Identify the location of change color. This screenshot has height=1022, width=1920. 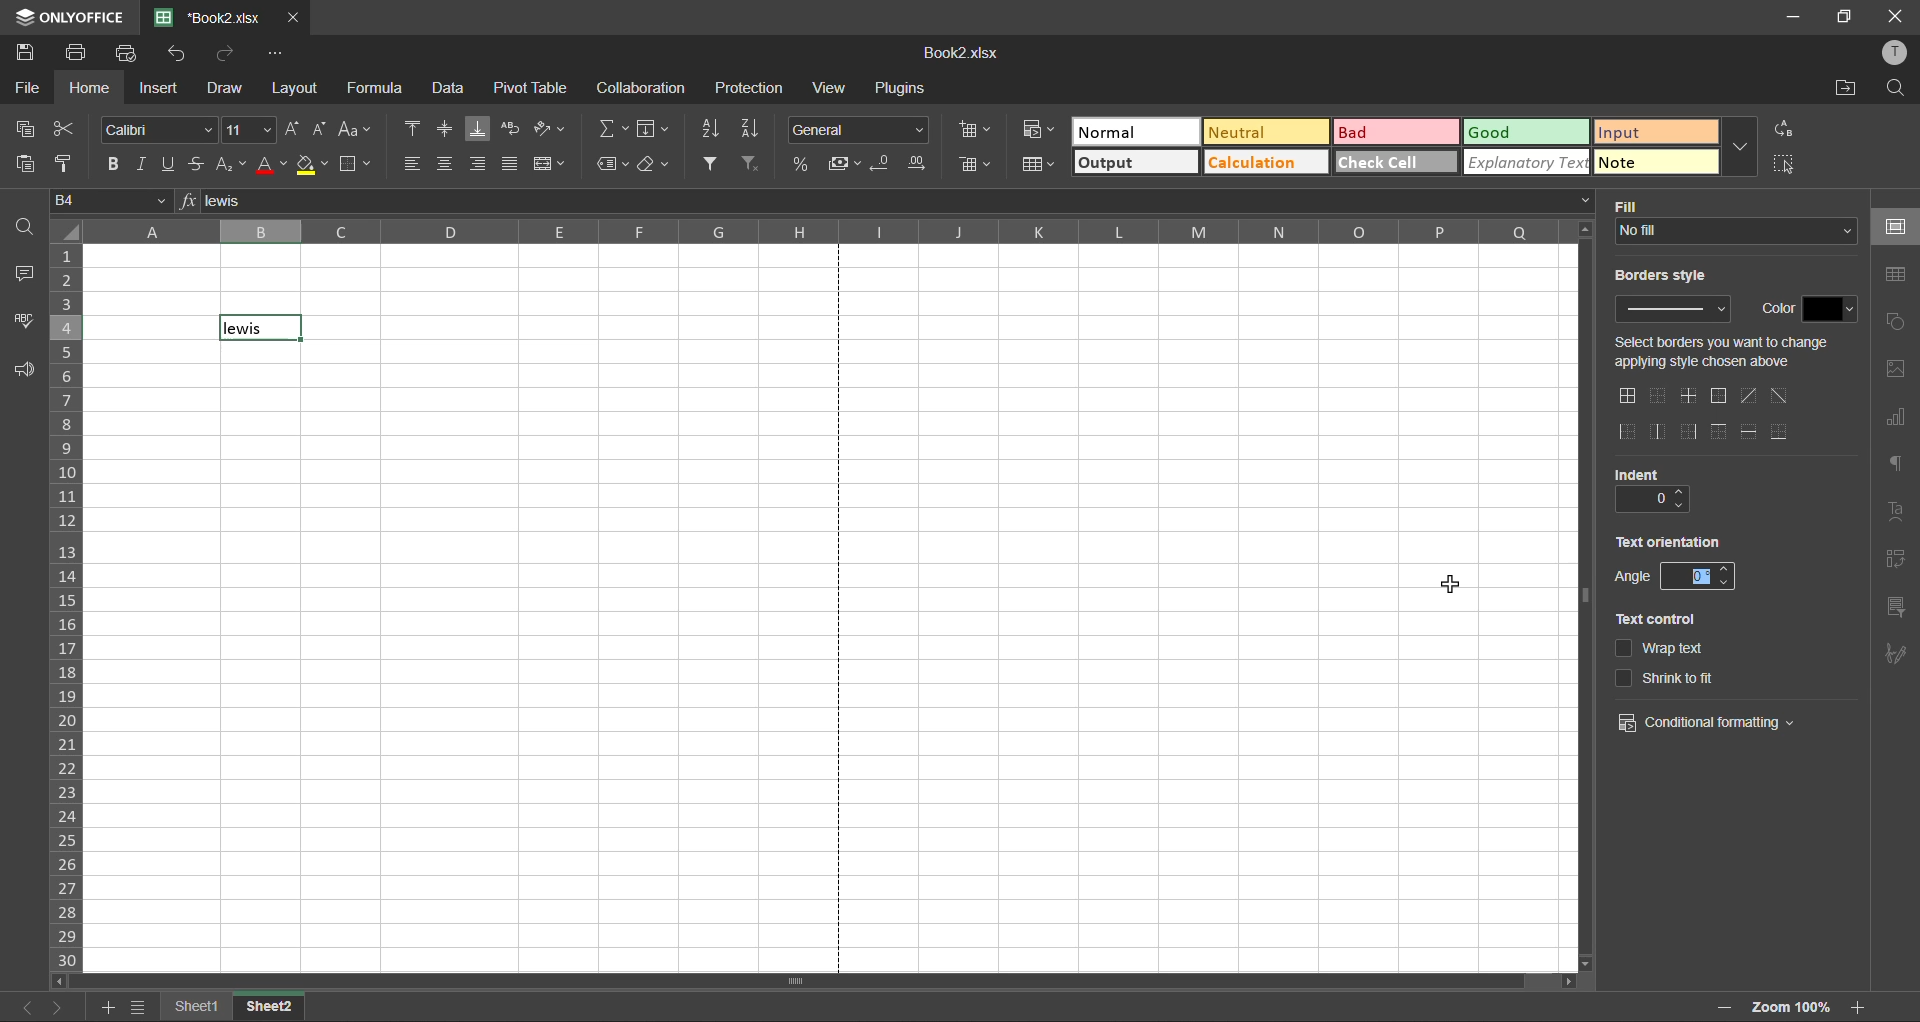
(1834, 307).